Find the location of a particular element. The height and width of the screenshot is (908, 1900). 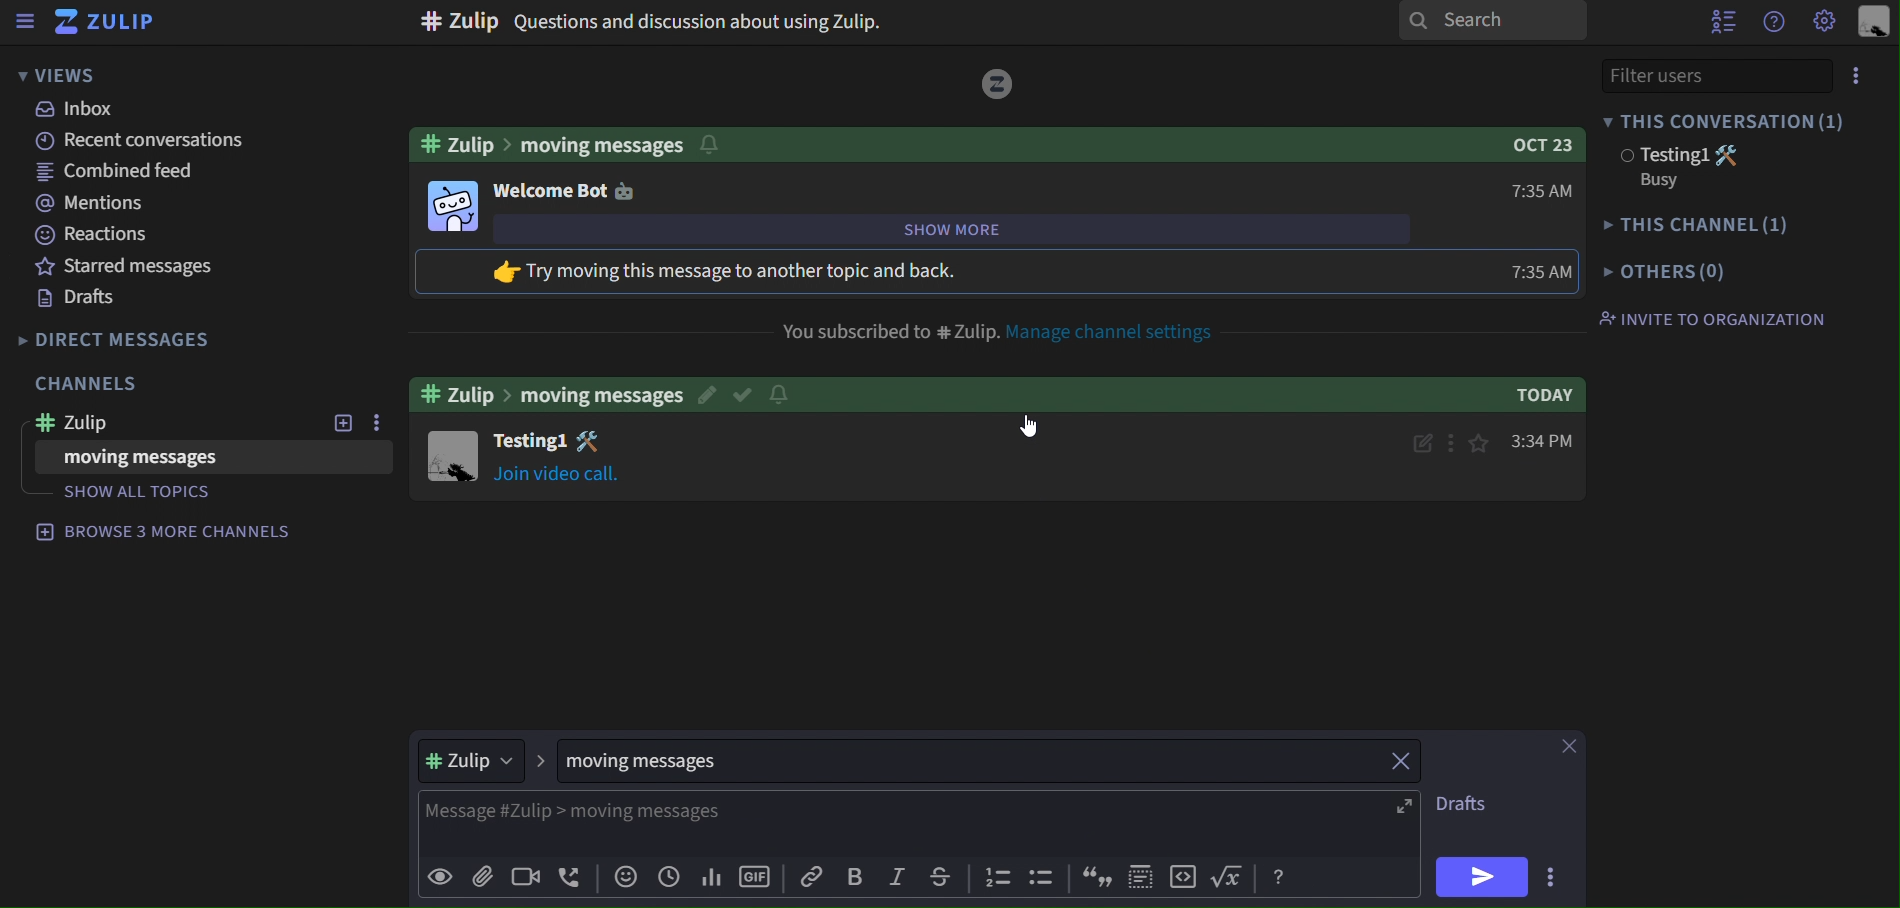

channels is located at coordinates (89, 385).